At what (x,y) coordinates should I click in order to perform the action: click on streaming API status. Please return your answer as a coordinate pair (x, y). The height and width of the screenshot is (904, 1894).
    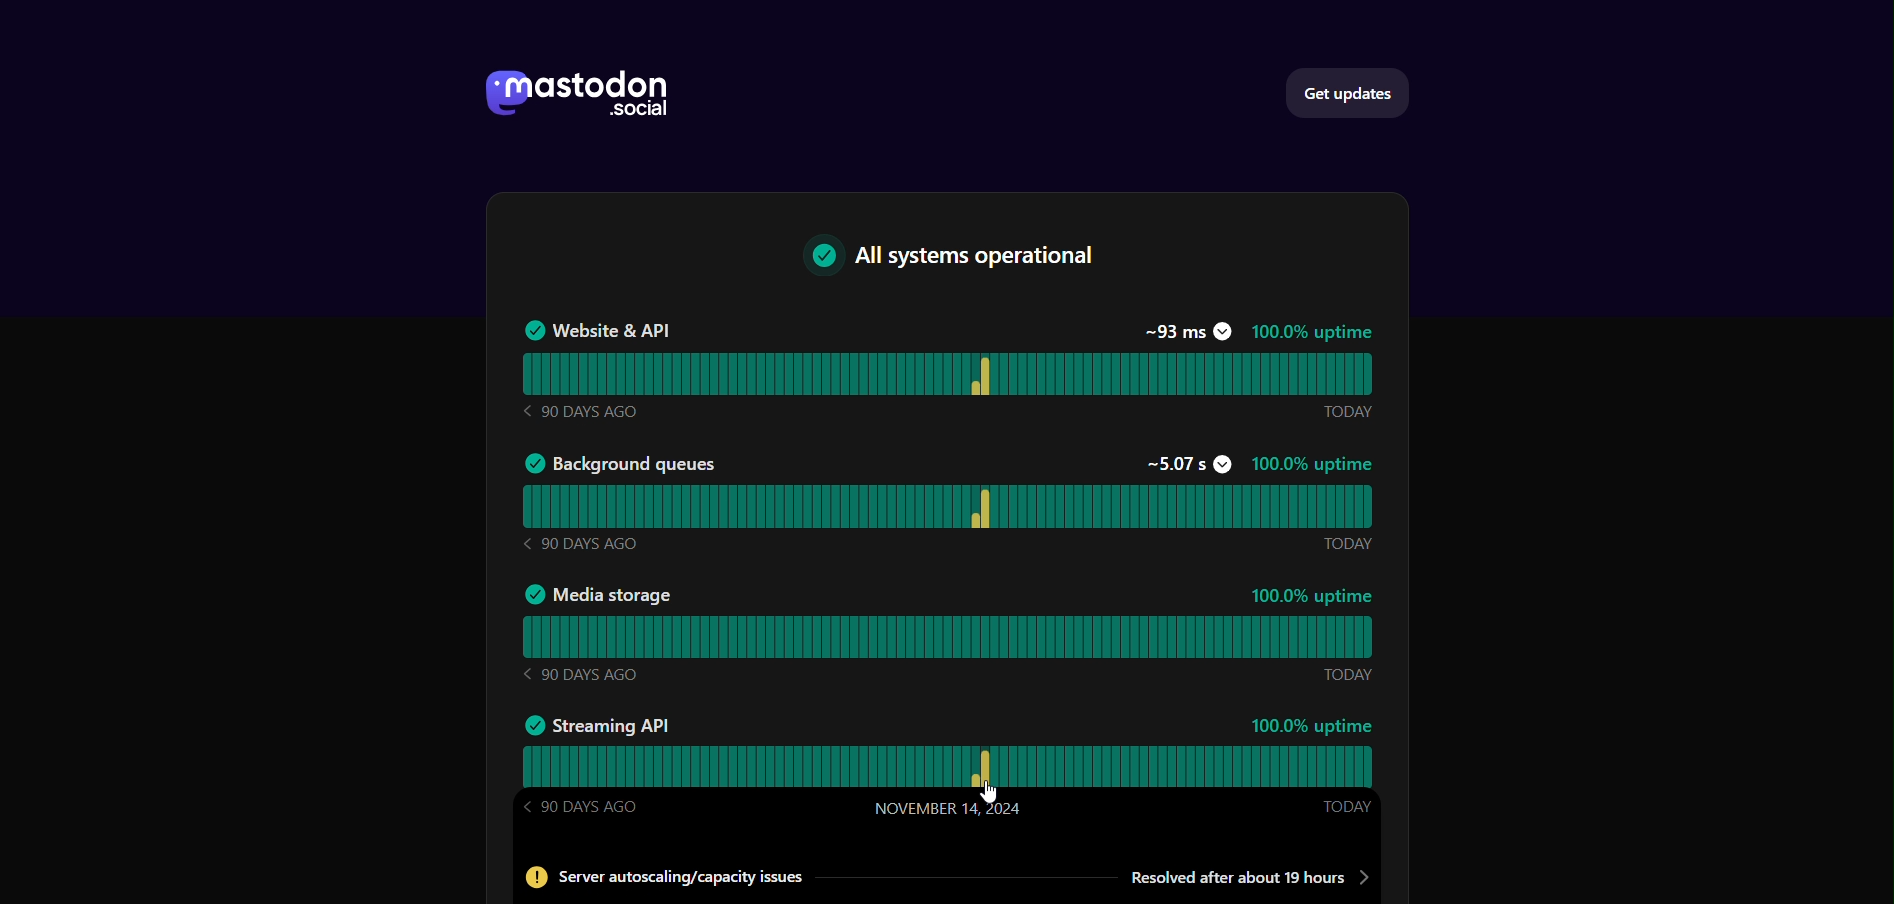
    Looking at the image, I should click on (949, 768).